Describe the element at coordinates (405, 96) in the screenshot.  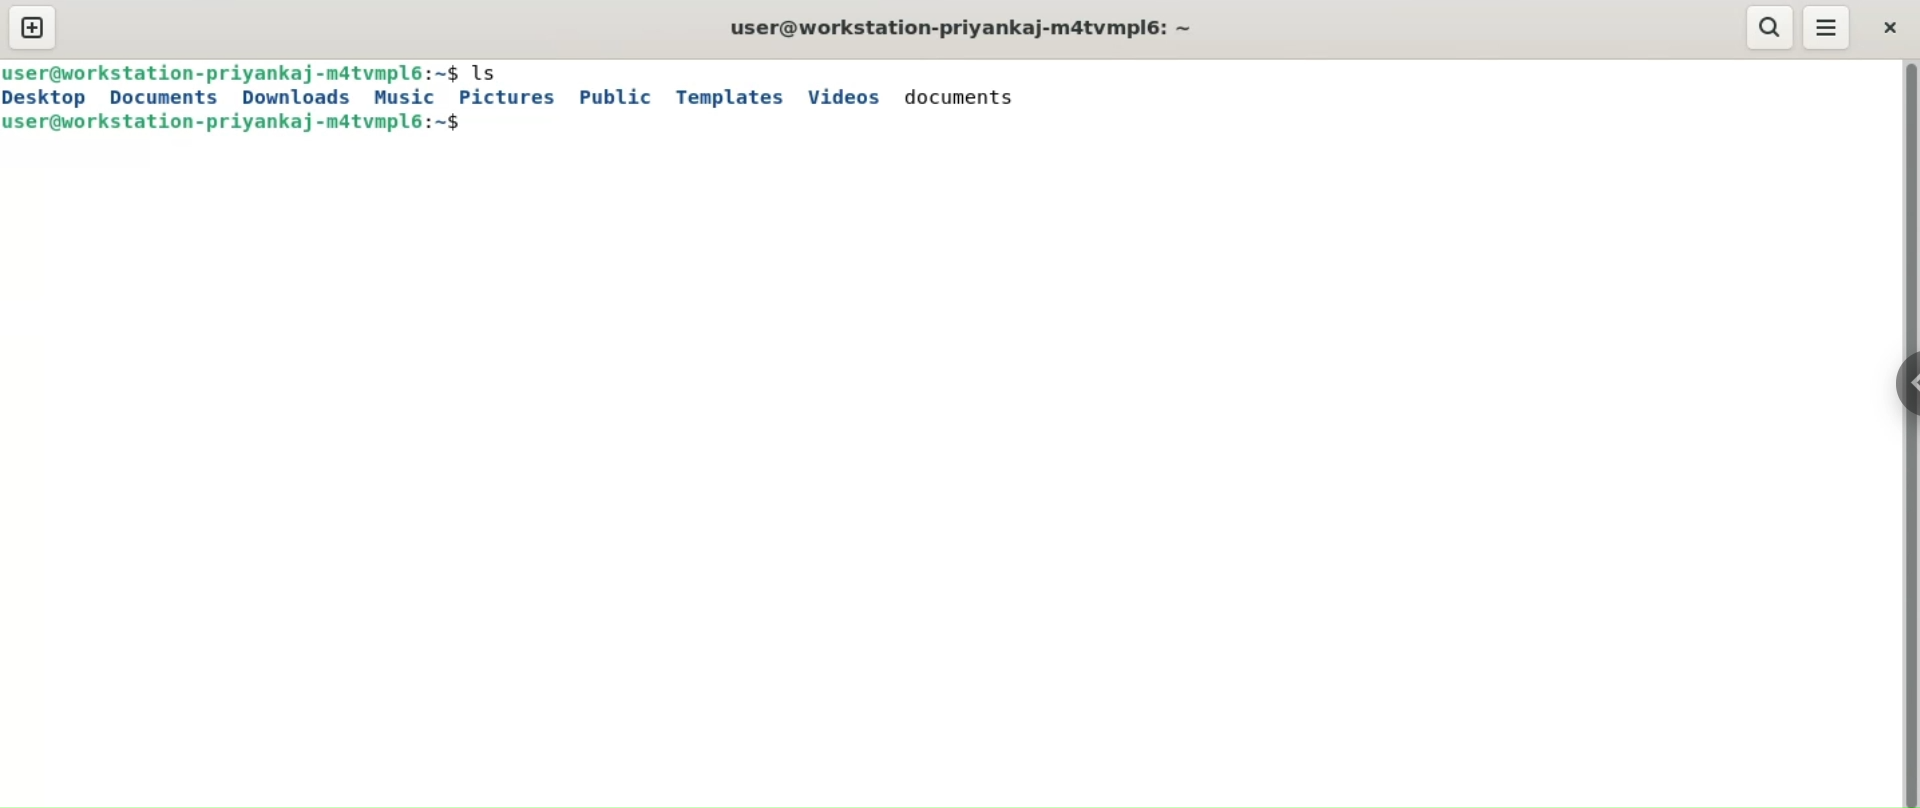
I see `music` at that location.